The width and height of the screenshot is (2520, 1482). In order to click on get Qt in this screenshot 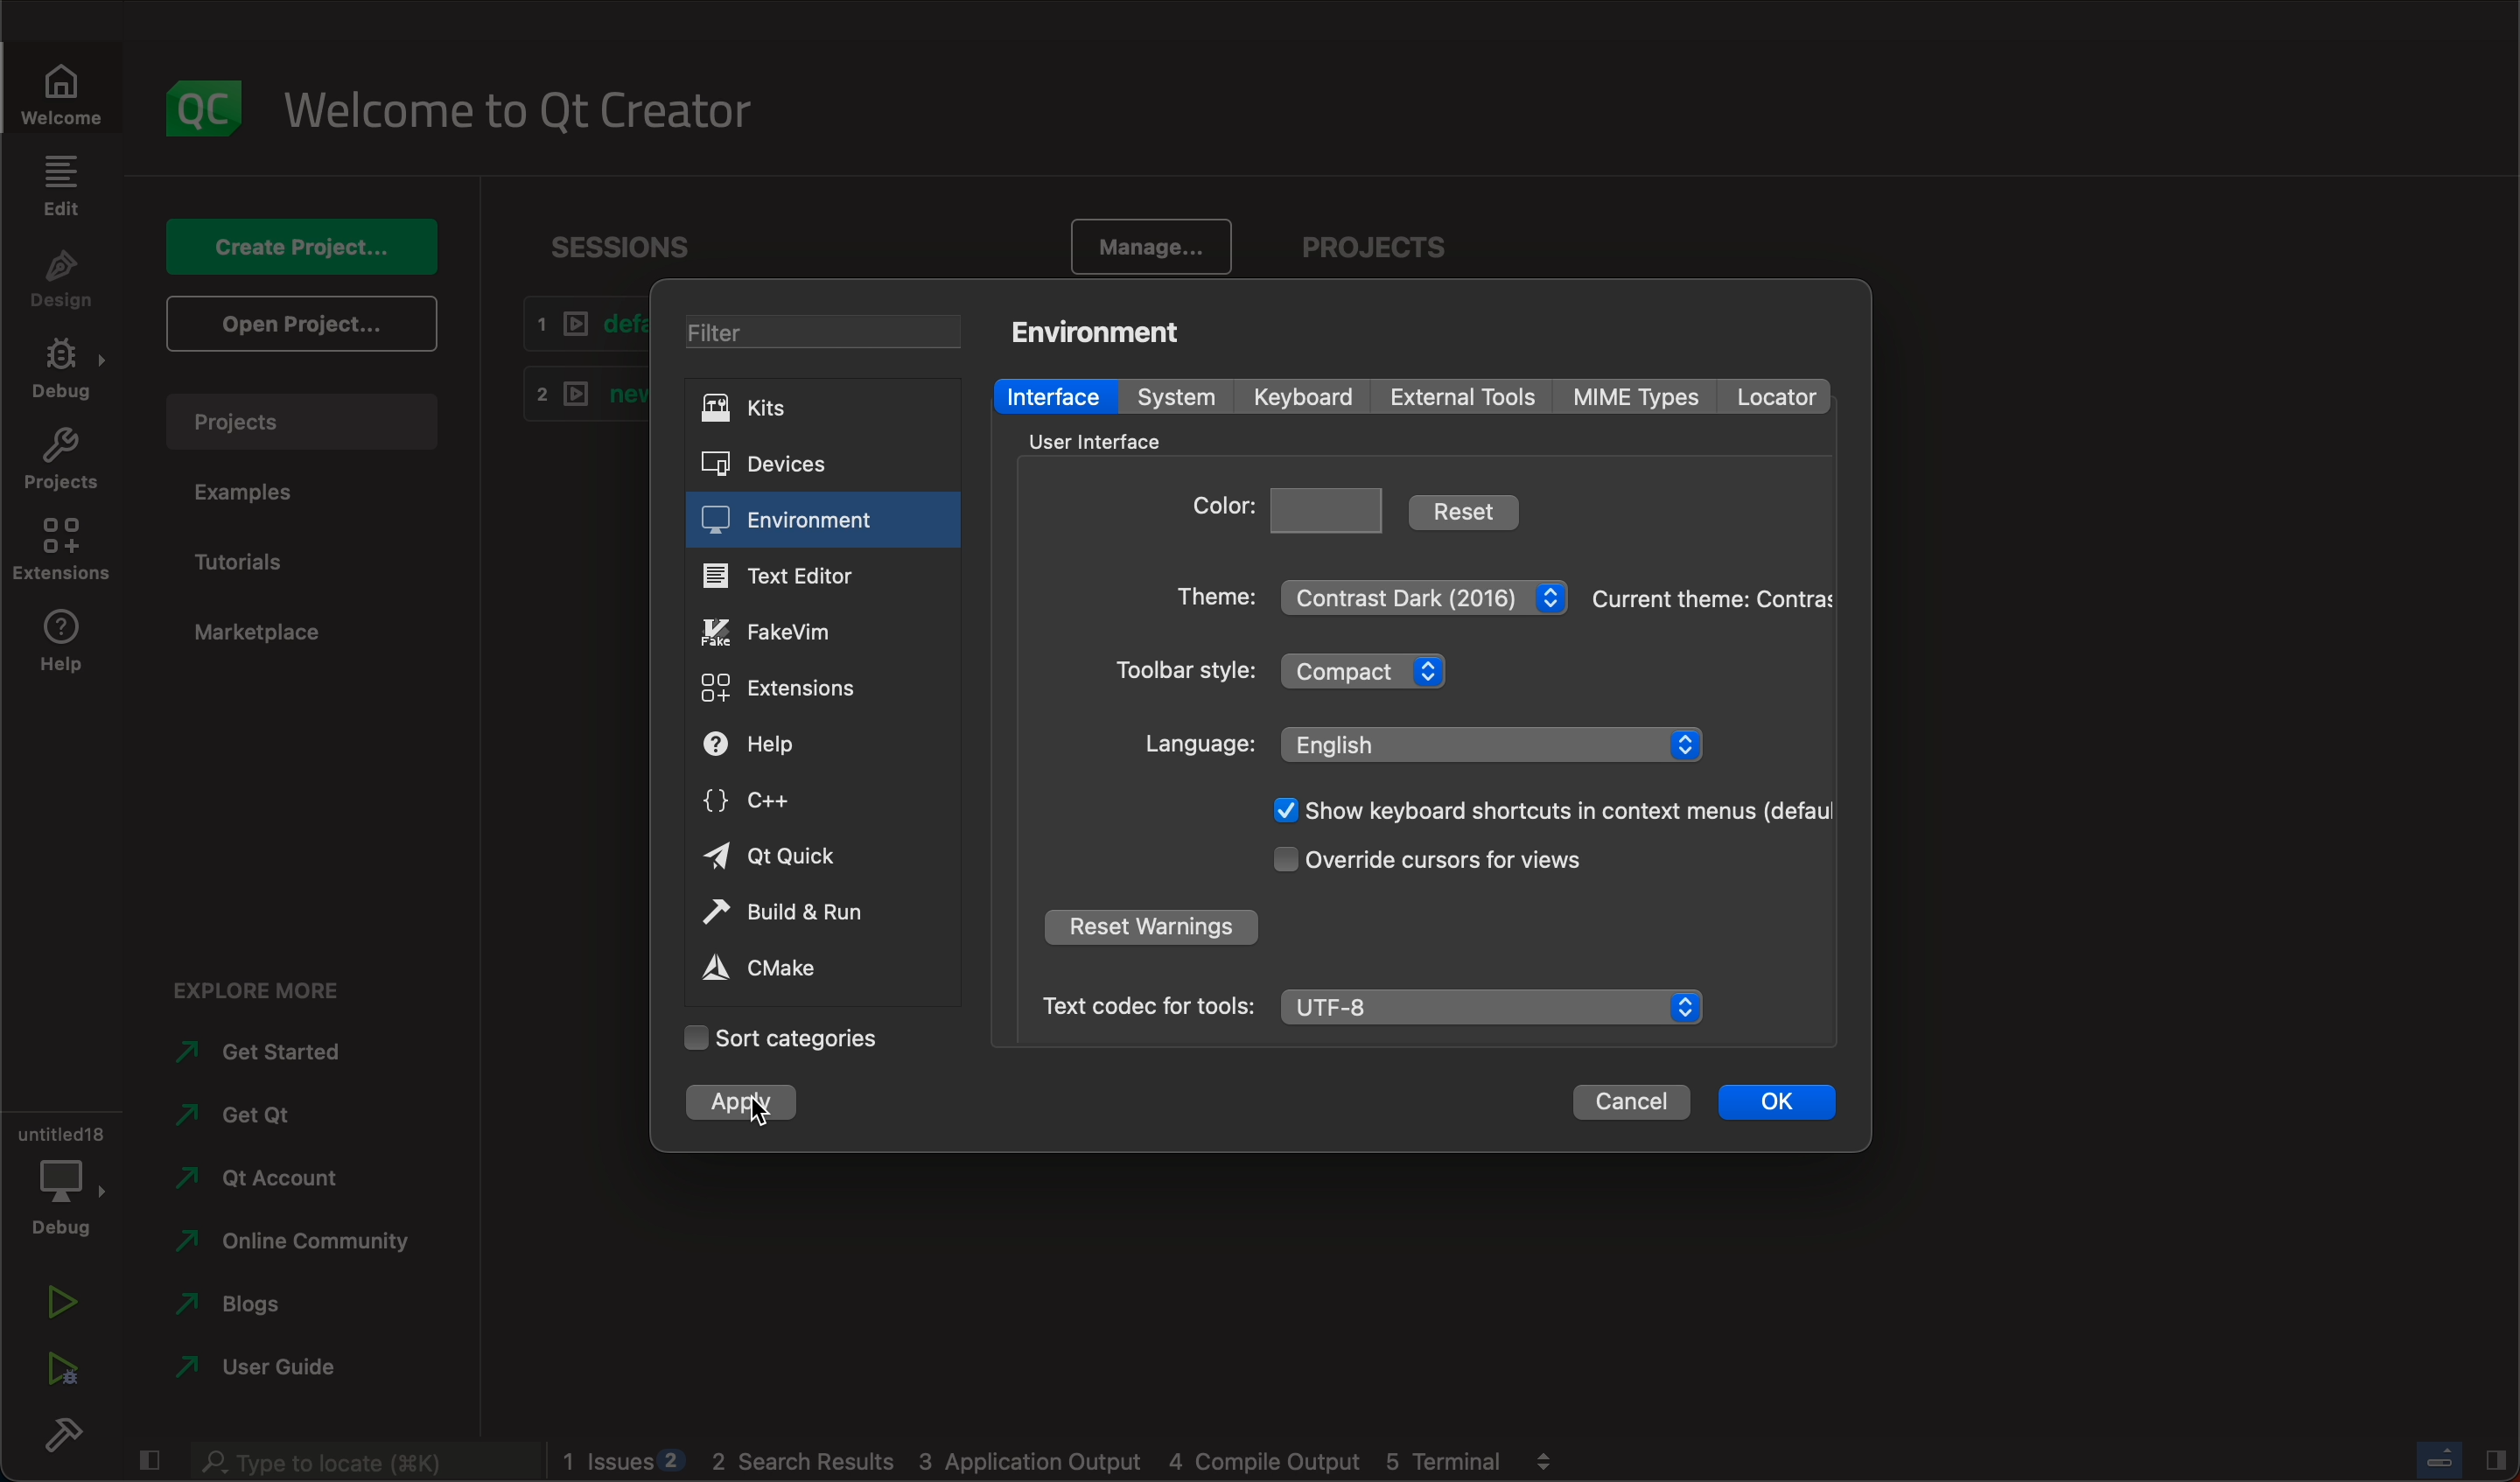, I will do `click(287, 1117)`.